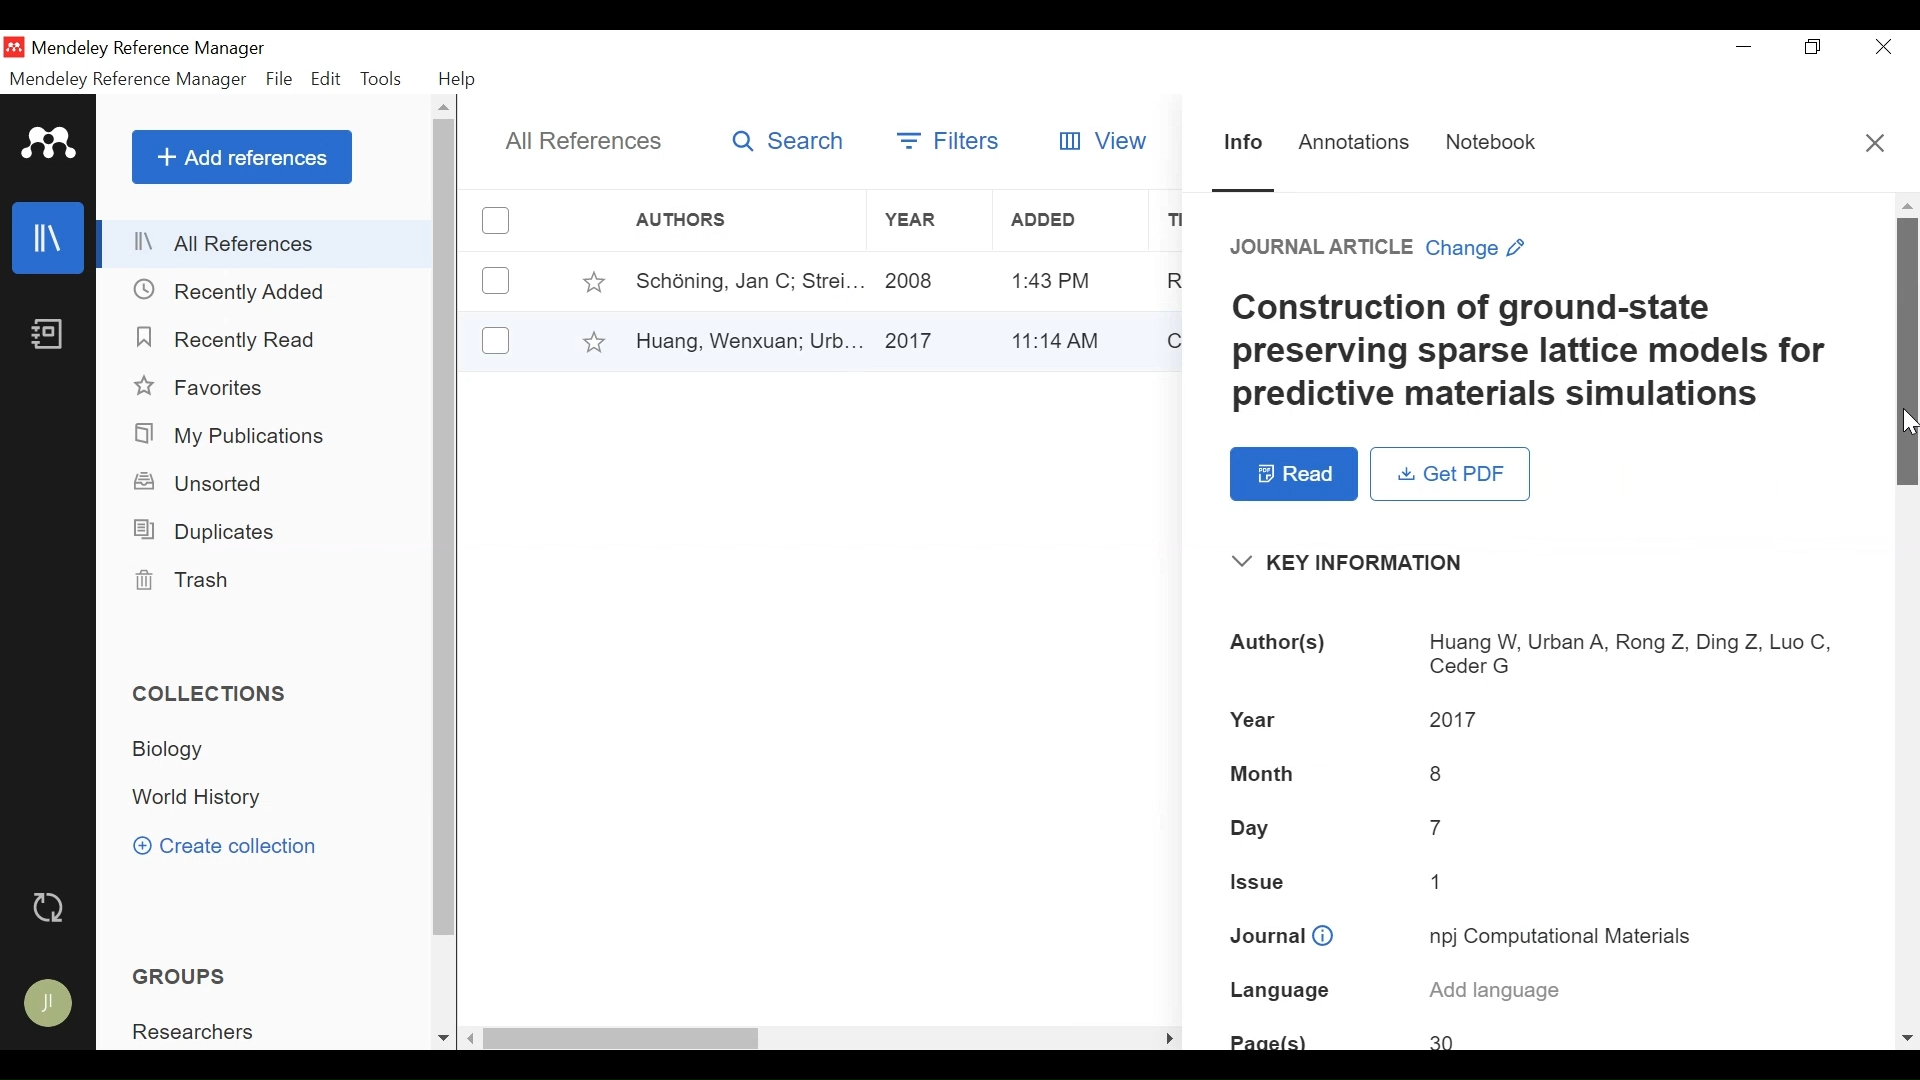 Image resolution: width=1920 pixels, height=1080 pixels. Describe the element at coordinates (593, 341) in the screenshot. I see `Toggle Favorites` at that location.